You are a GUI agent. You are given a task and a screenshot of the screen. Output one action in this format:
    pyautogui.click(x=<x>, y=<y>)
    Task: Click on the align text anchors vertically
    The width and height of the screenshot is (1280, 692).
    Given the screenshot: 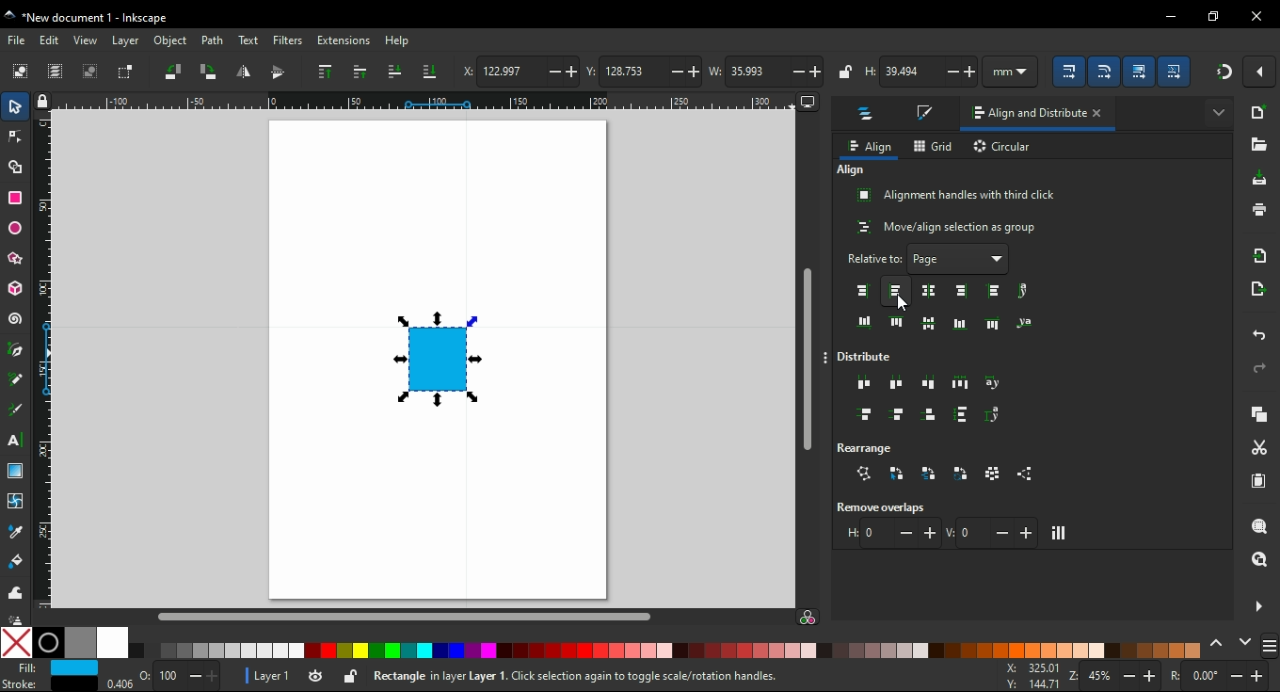 What is the action you would take?
    pyautogui.click(x=1026, y=290)
    